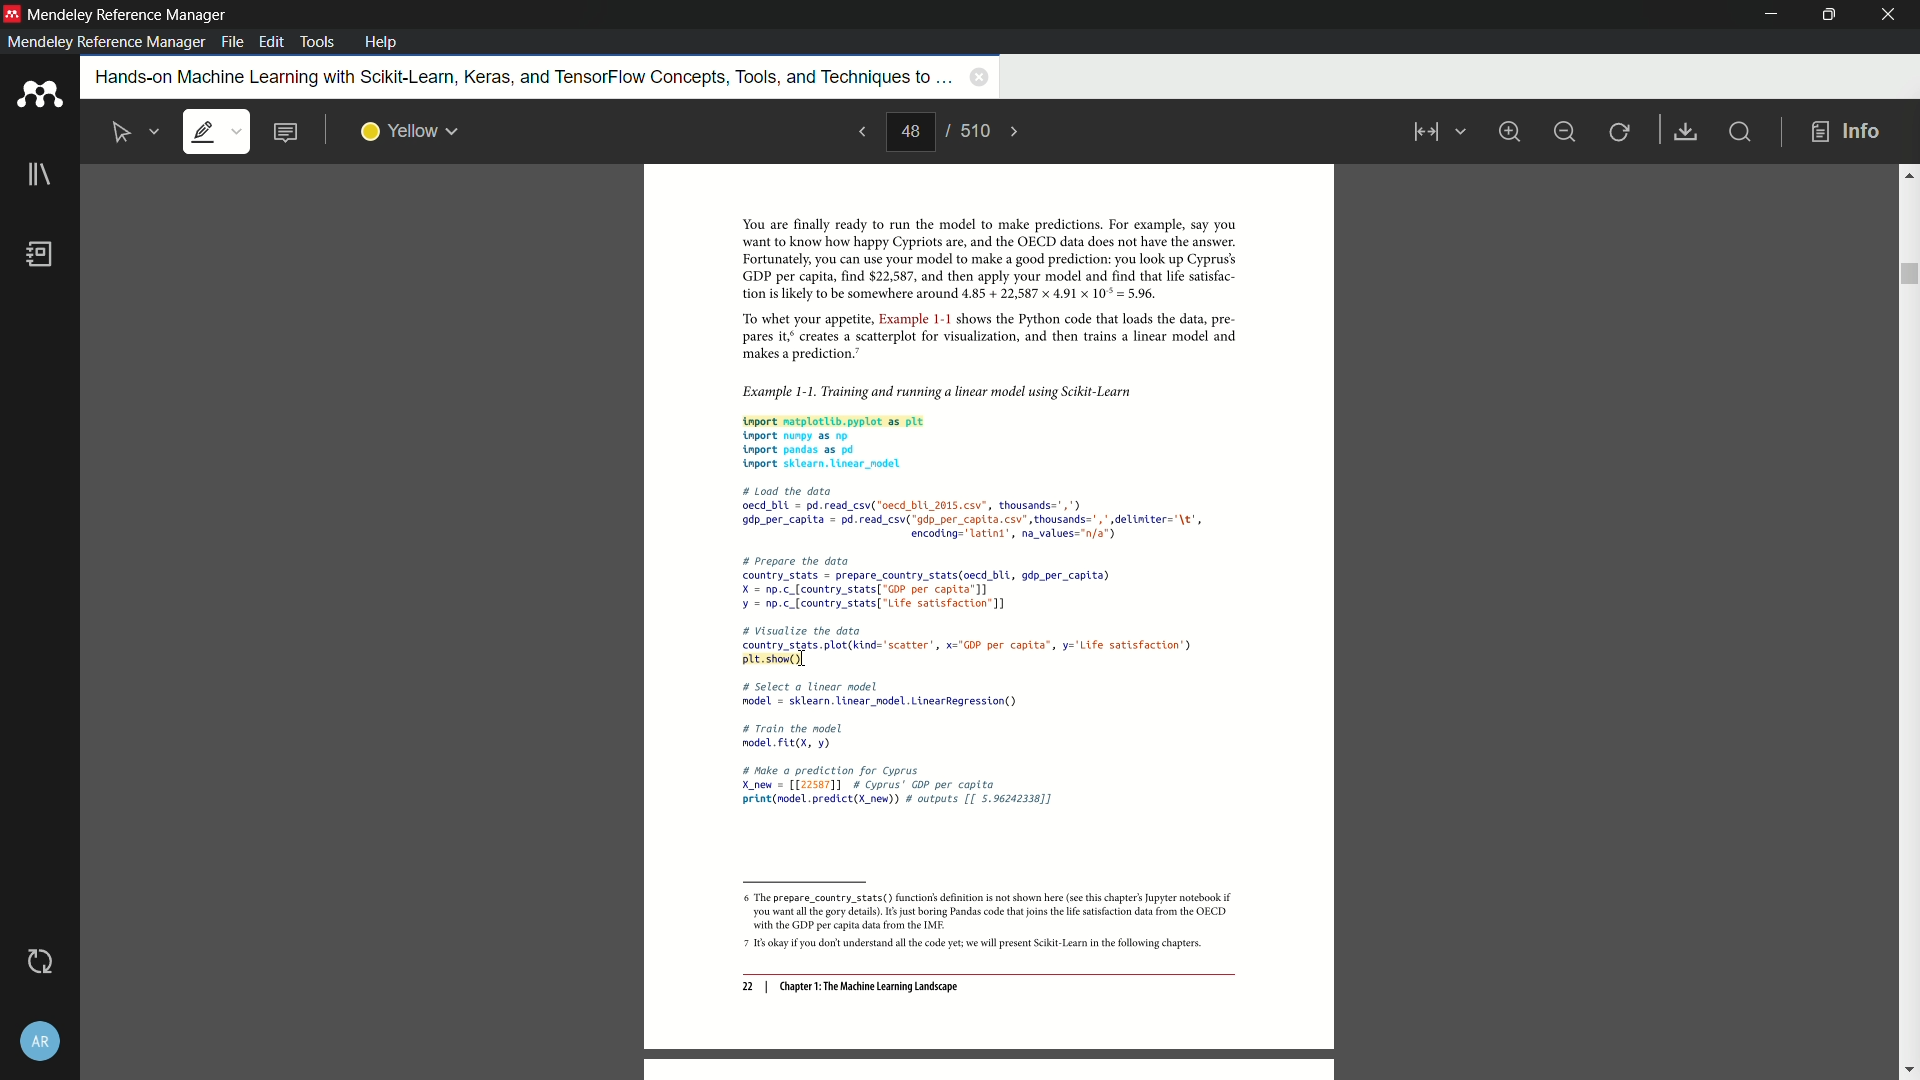 Image resolution: width=1920 pixels, height=1080 pixels. Describe the element at coordinates (1773, 15) in the screenshot. I see `minimize` at that location.